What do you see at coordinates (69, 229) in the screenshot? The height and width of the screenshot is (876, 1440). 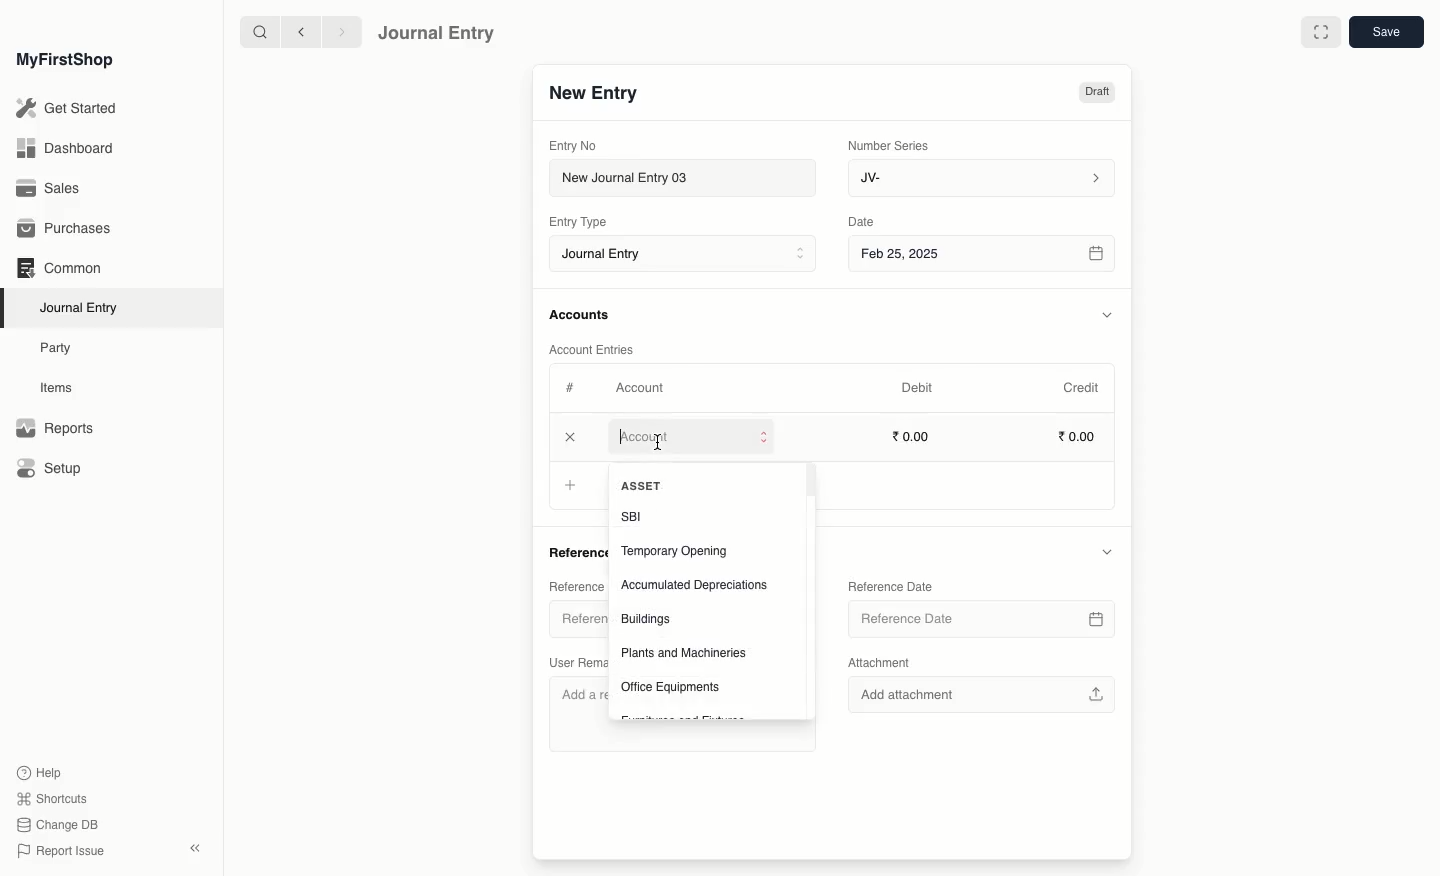 I see `Purchases` at bounding box center [69, 229].